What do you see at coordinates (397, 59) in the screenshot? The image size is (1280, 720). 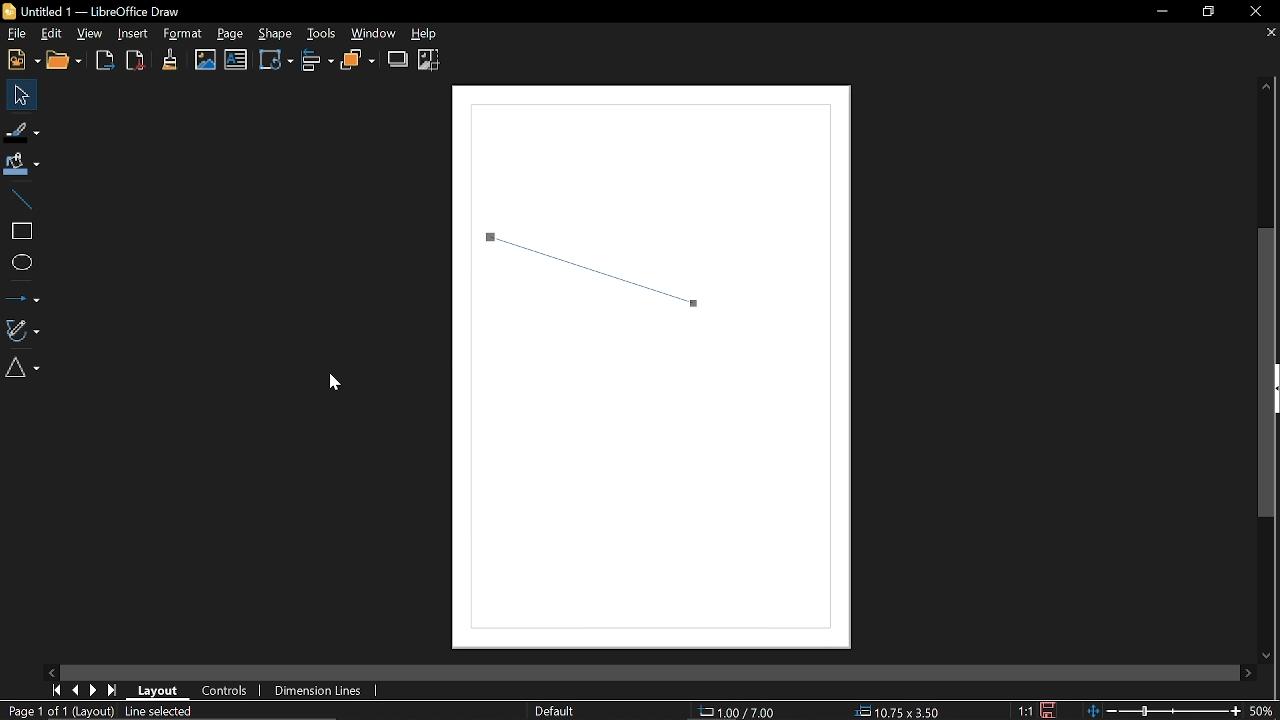 I see `Shadow` at bounding box center [397, 59].